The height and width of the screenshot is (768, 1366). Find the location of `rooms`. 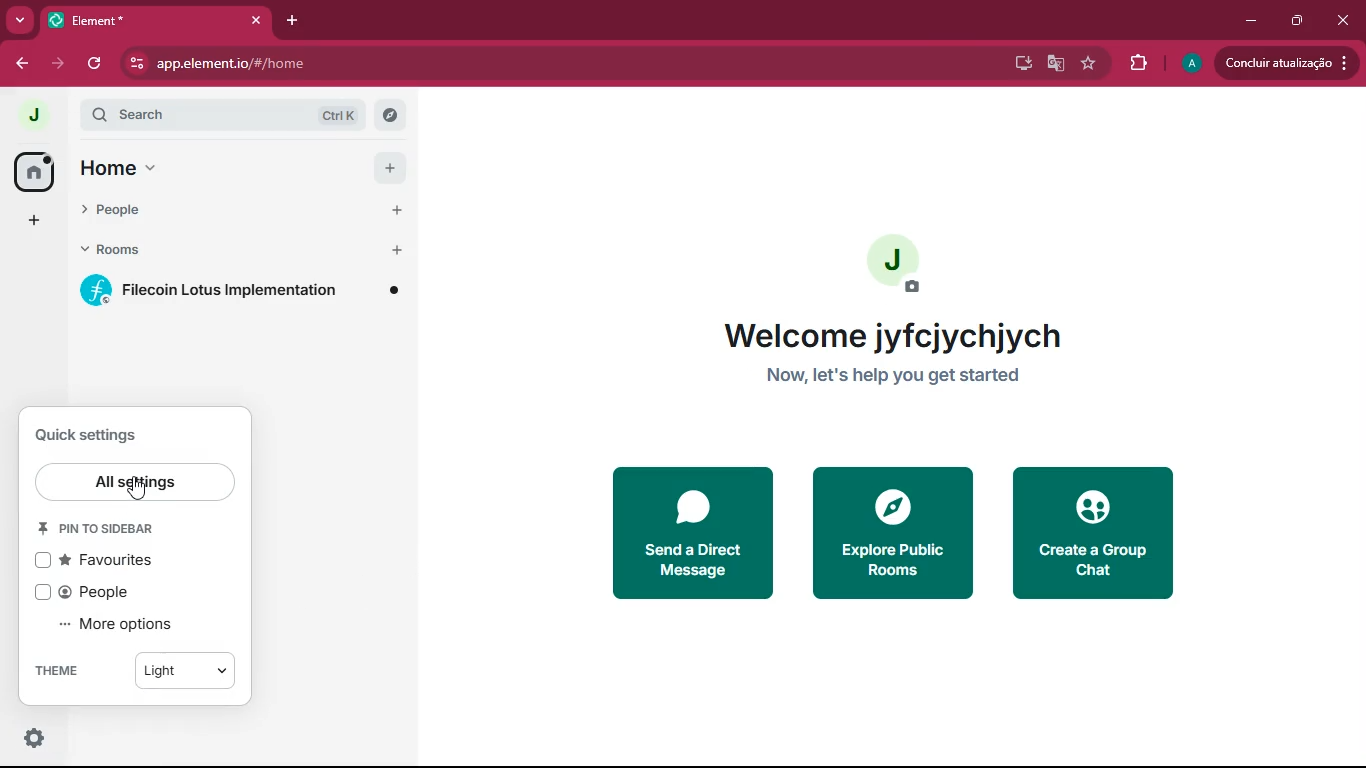

rooms is located at coordinates (127, 252).